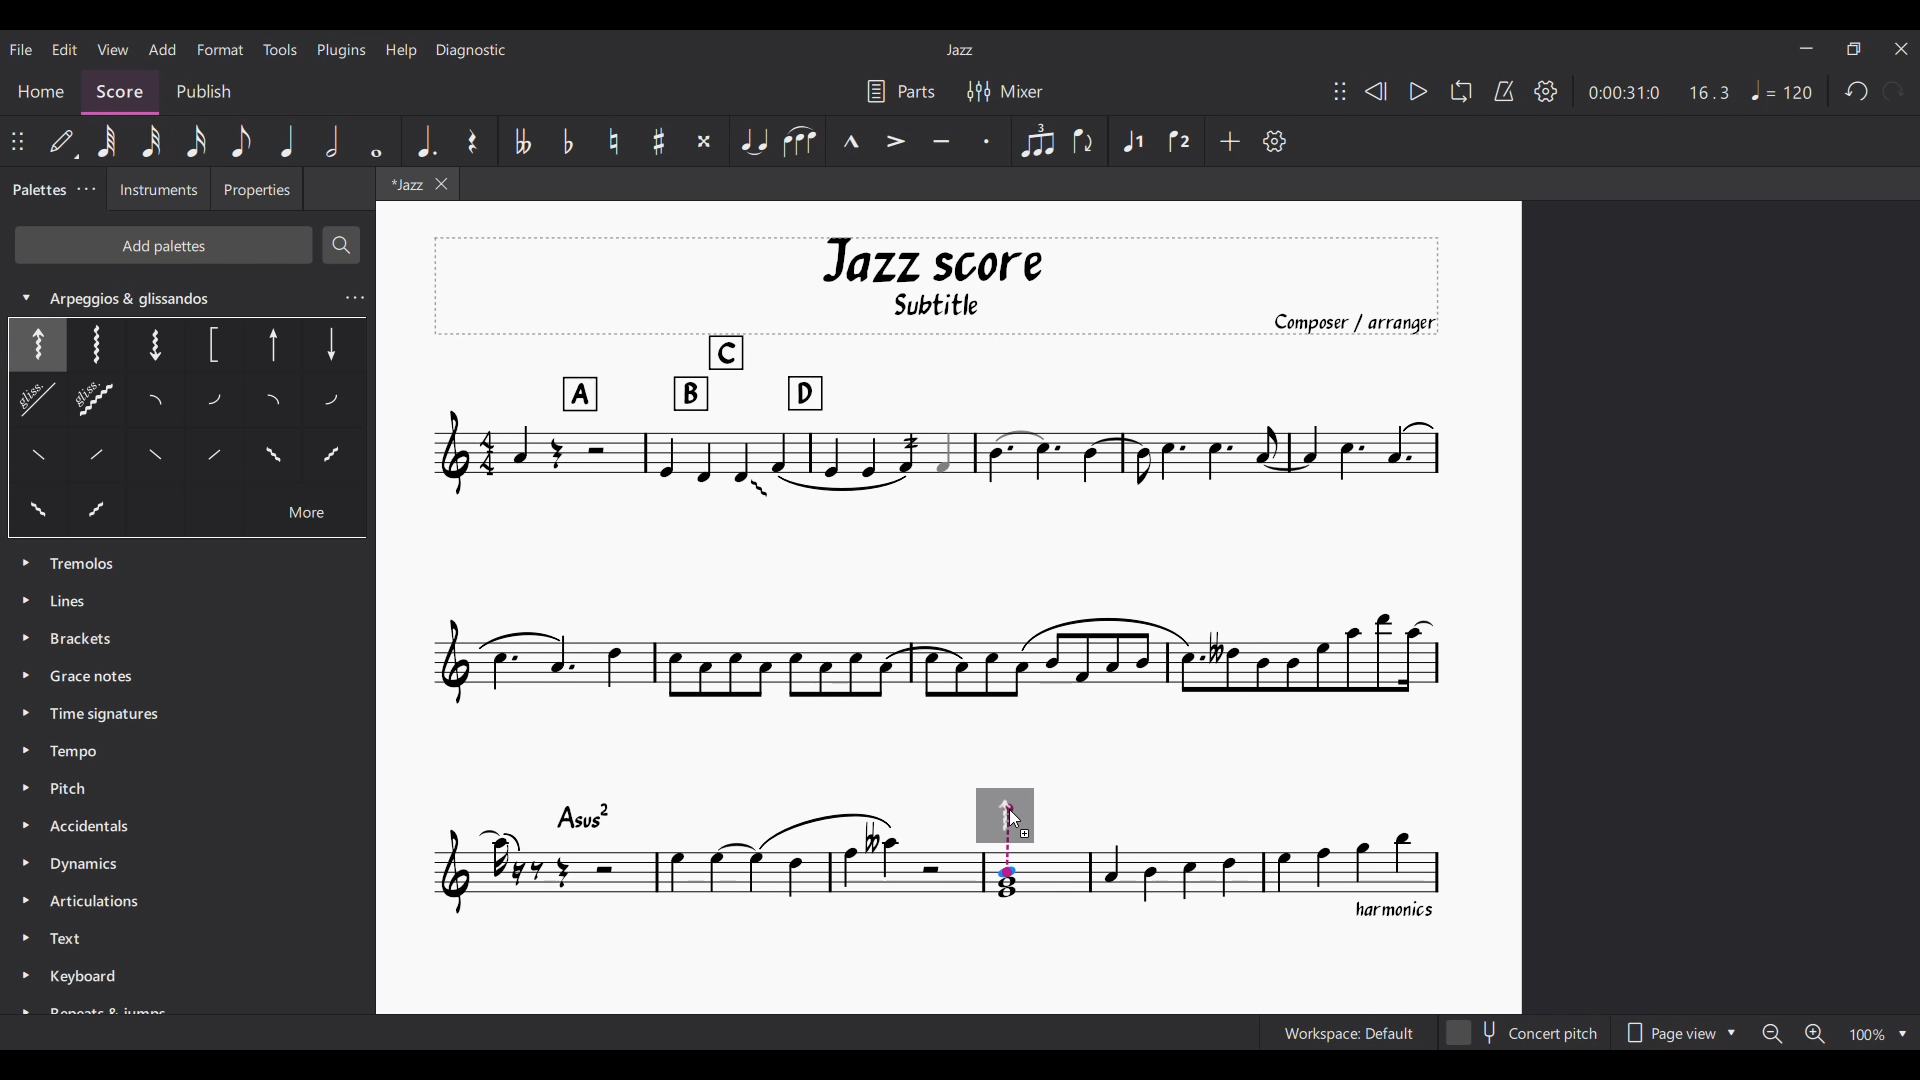 This screenshot has height=1080, width=1920. What do you see at coordinates (217, 345) in the screenshot?
I see `` at bounding box center [217, 345].